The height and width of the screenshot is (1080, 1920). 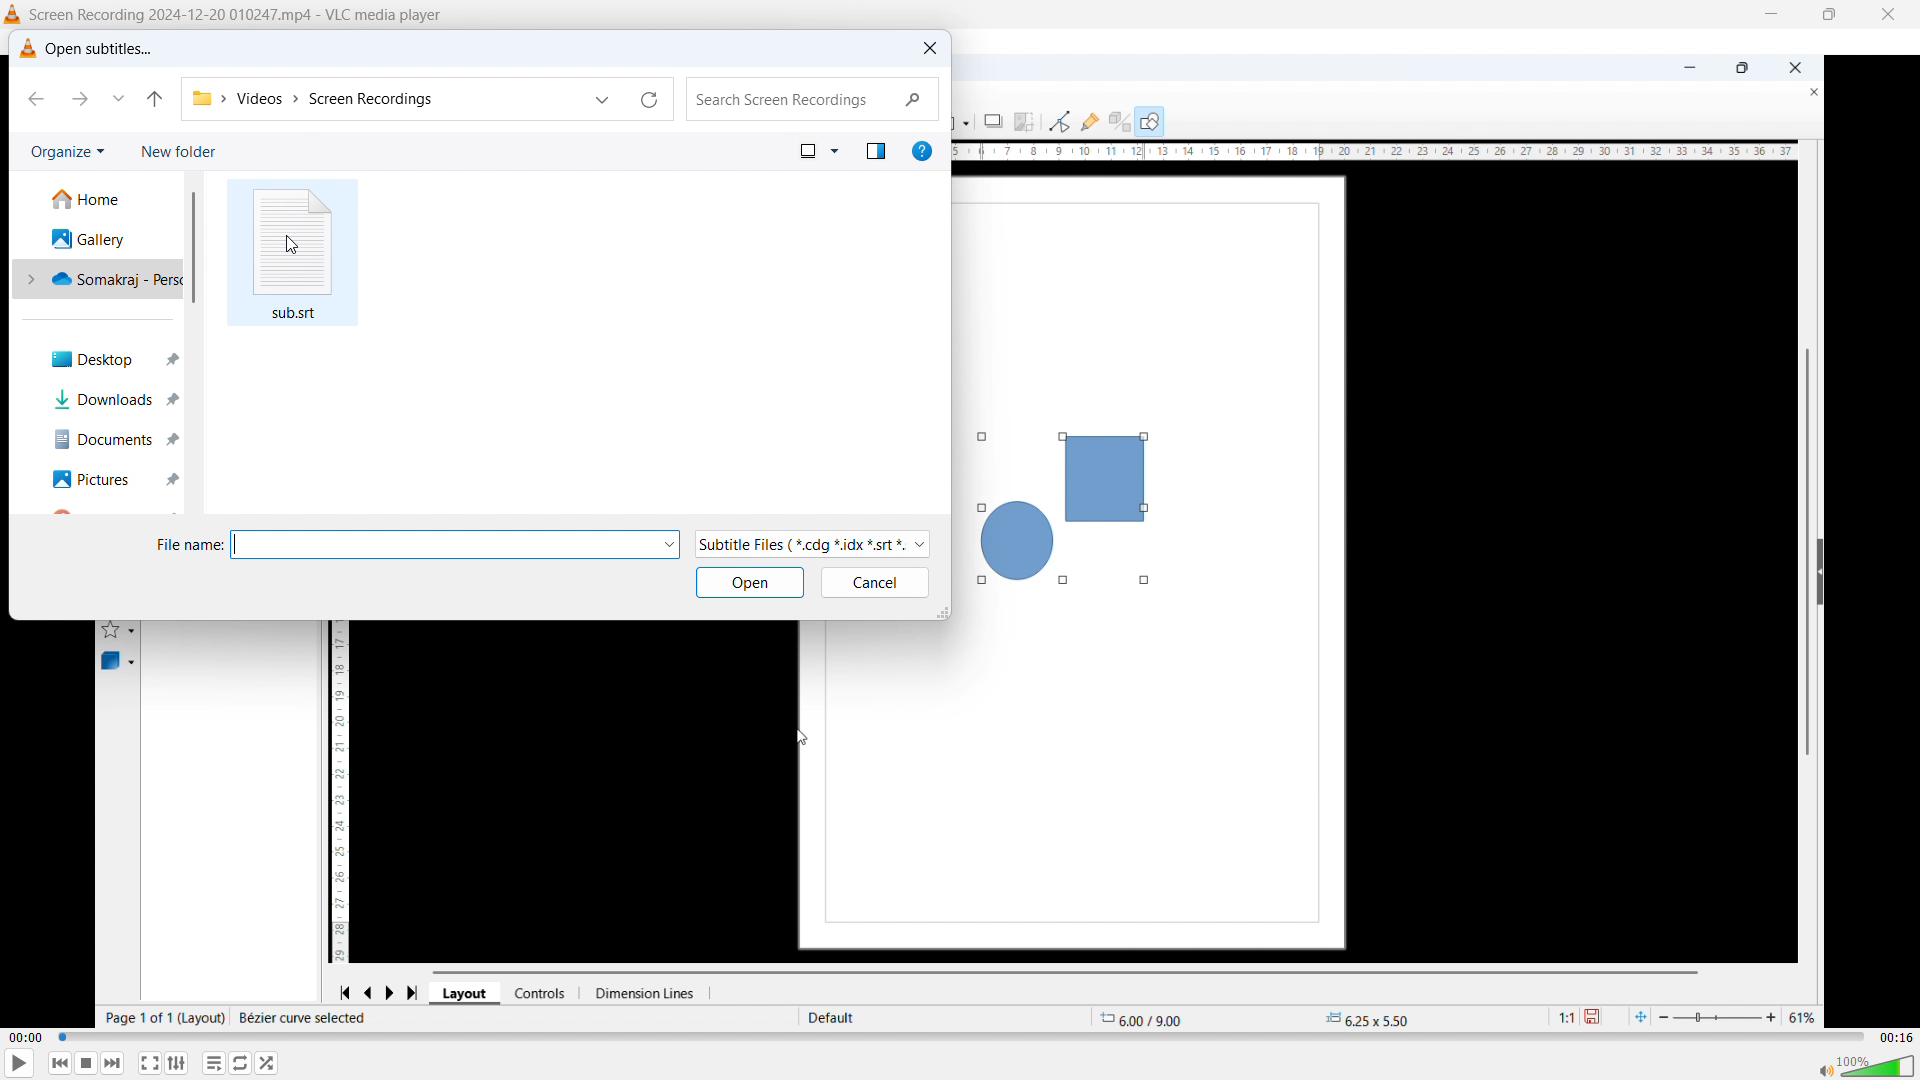 I want to click on previous page, so click(x=370, y=990).